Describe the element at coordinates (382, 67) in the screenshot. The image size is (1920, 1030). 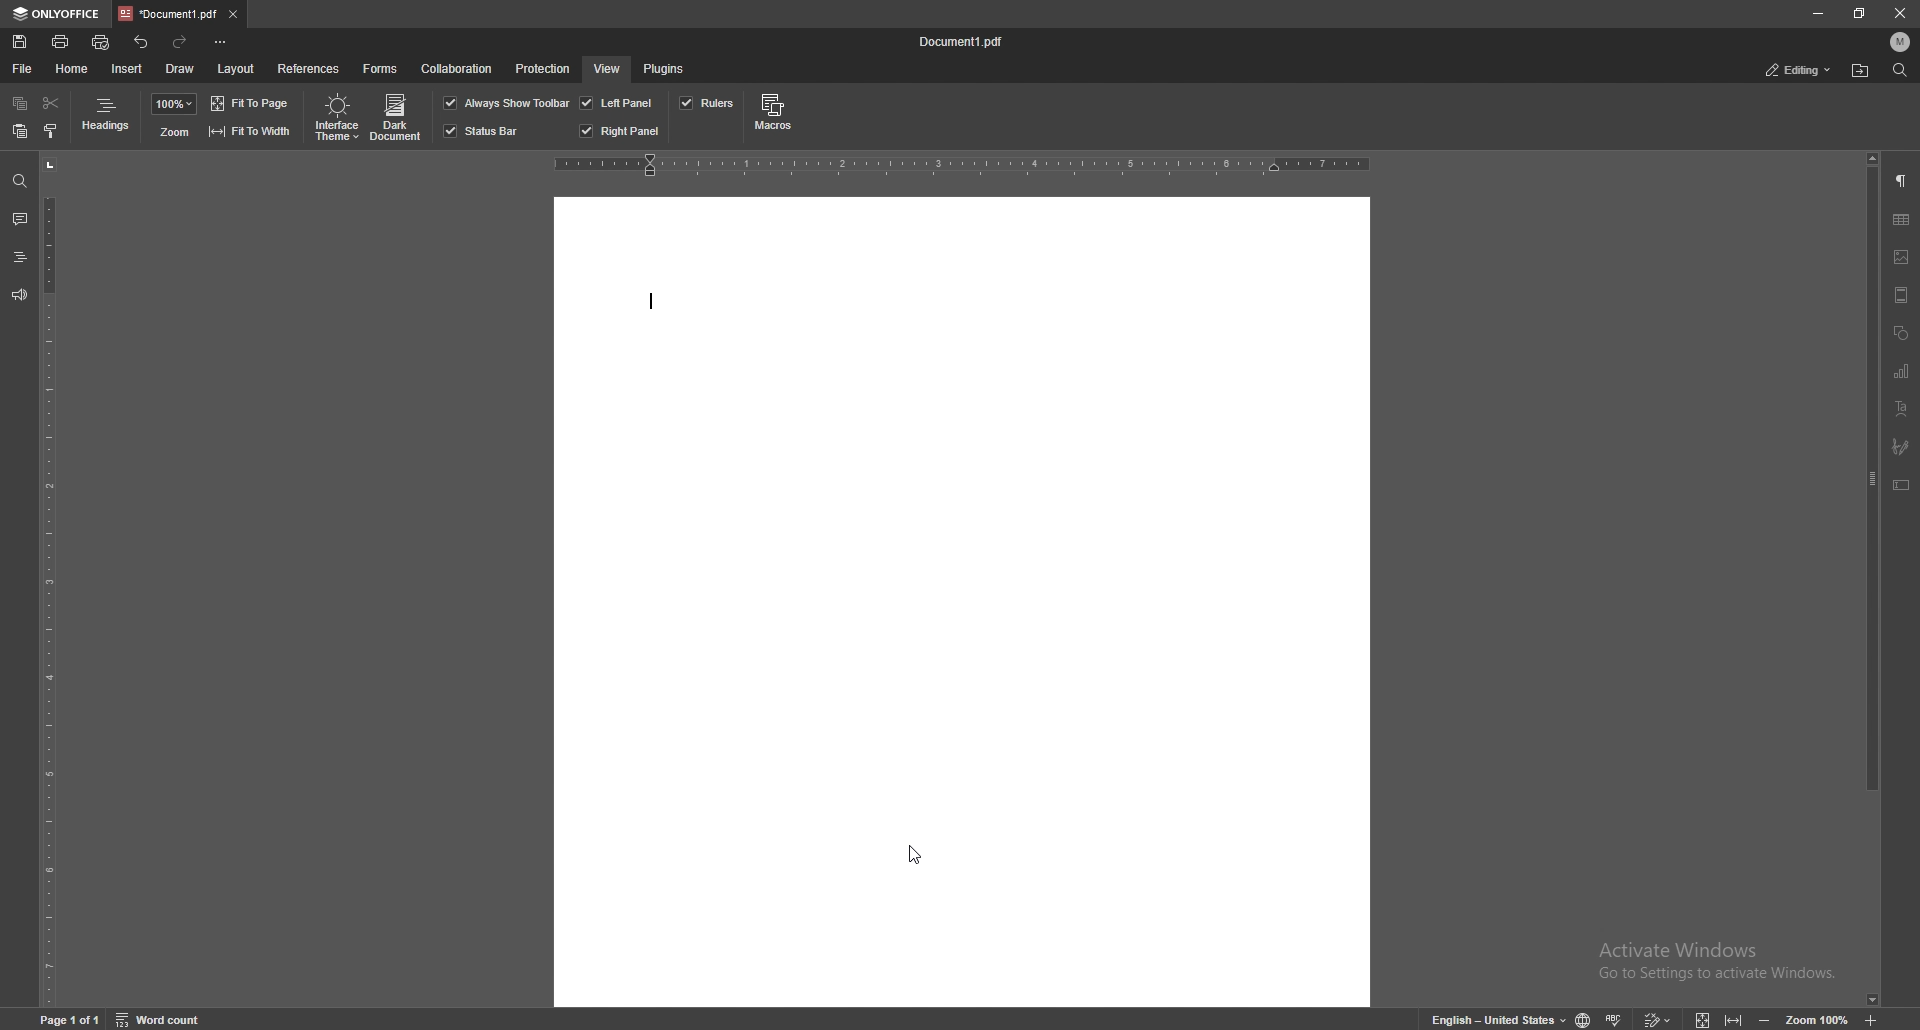
I see `forms` at that location.